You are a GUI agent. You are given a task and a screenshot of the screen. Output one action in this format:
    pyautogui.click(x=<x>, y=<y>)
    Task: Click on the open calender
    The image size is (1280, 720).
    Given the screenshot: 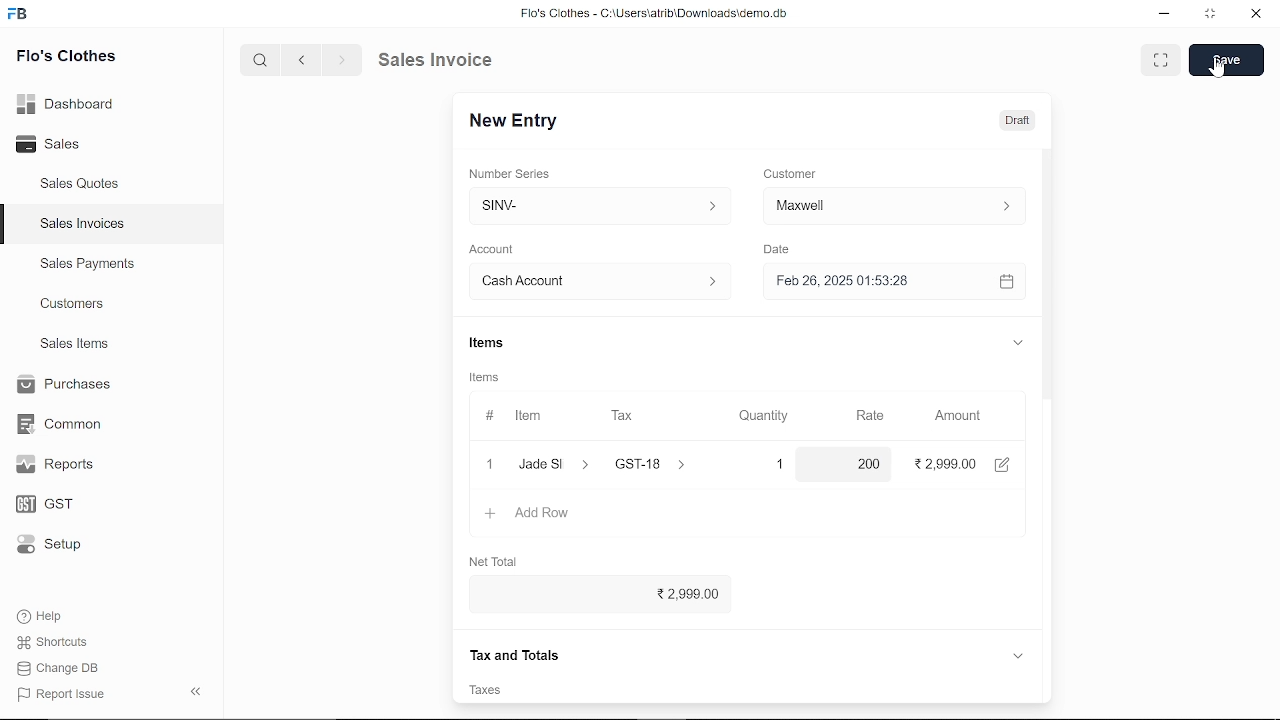 What is the action you would take?
    pyautogui.click(x=1006, y=281)
    